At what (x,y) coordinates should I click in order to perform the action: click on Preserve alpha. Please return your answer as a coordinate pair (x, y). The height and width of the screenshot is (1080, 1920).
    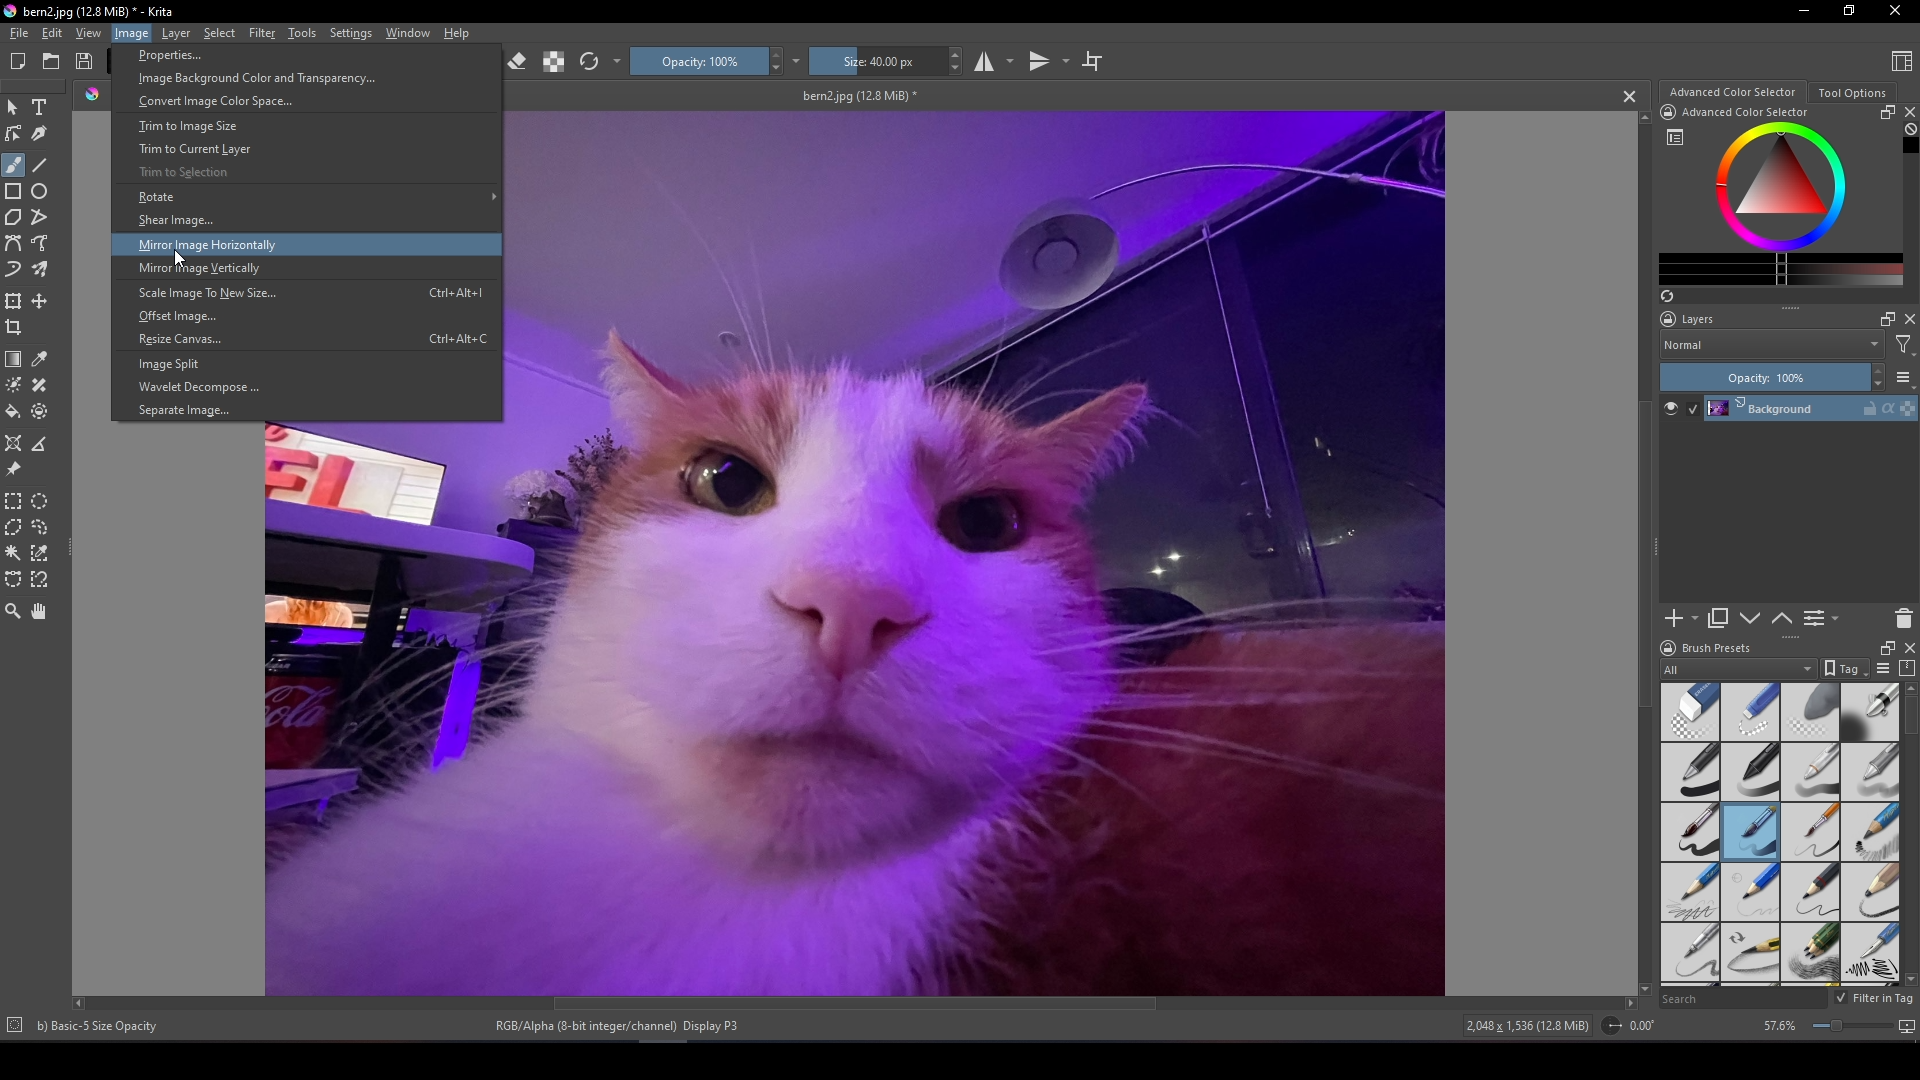
    Looking at the image, I should click on (554, 61).